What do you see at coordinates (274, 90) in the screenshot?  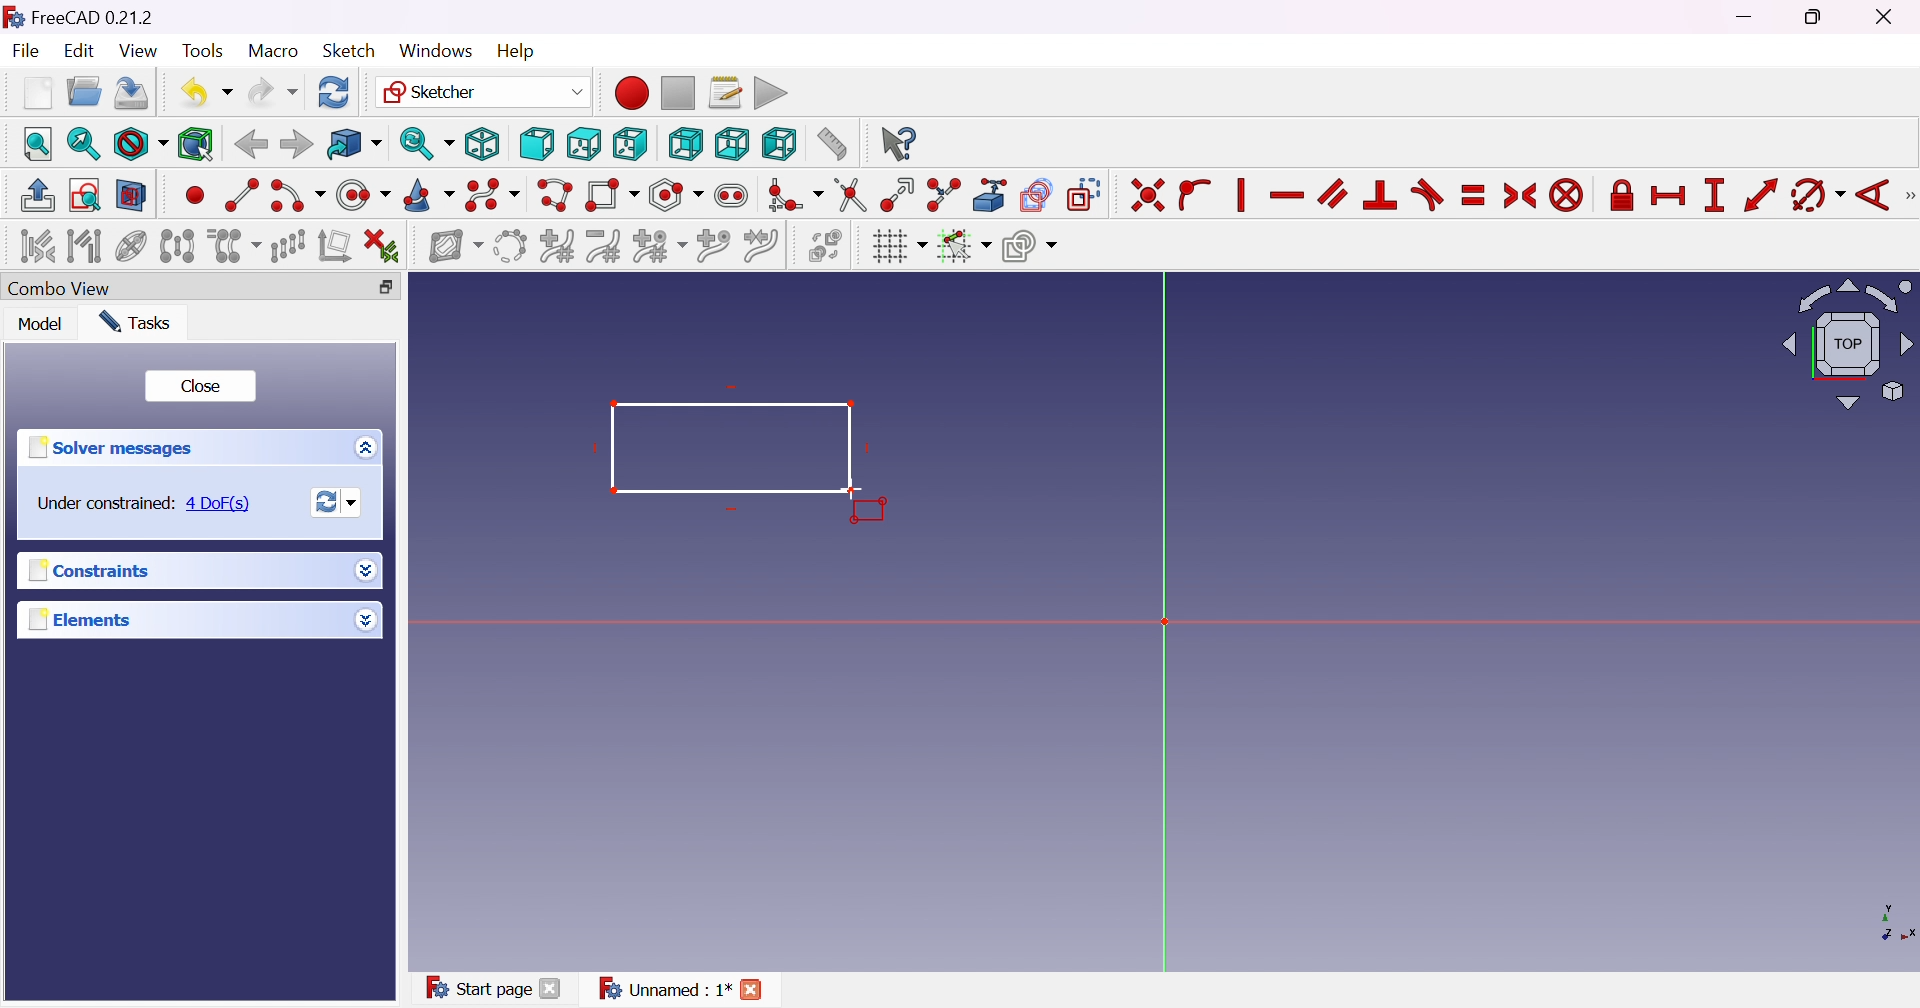 I see `Redo` at bounding box center [274, 90].